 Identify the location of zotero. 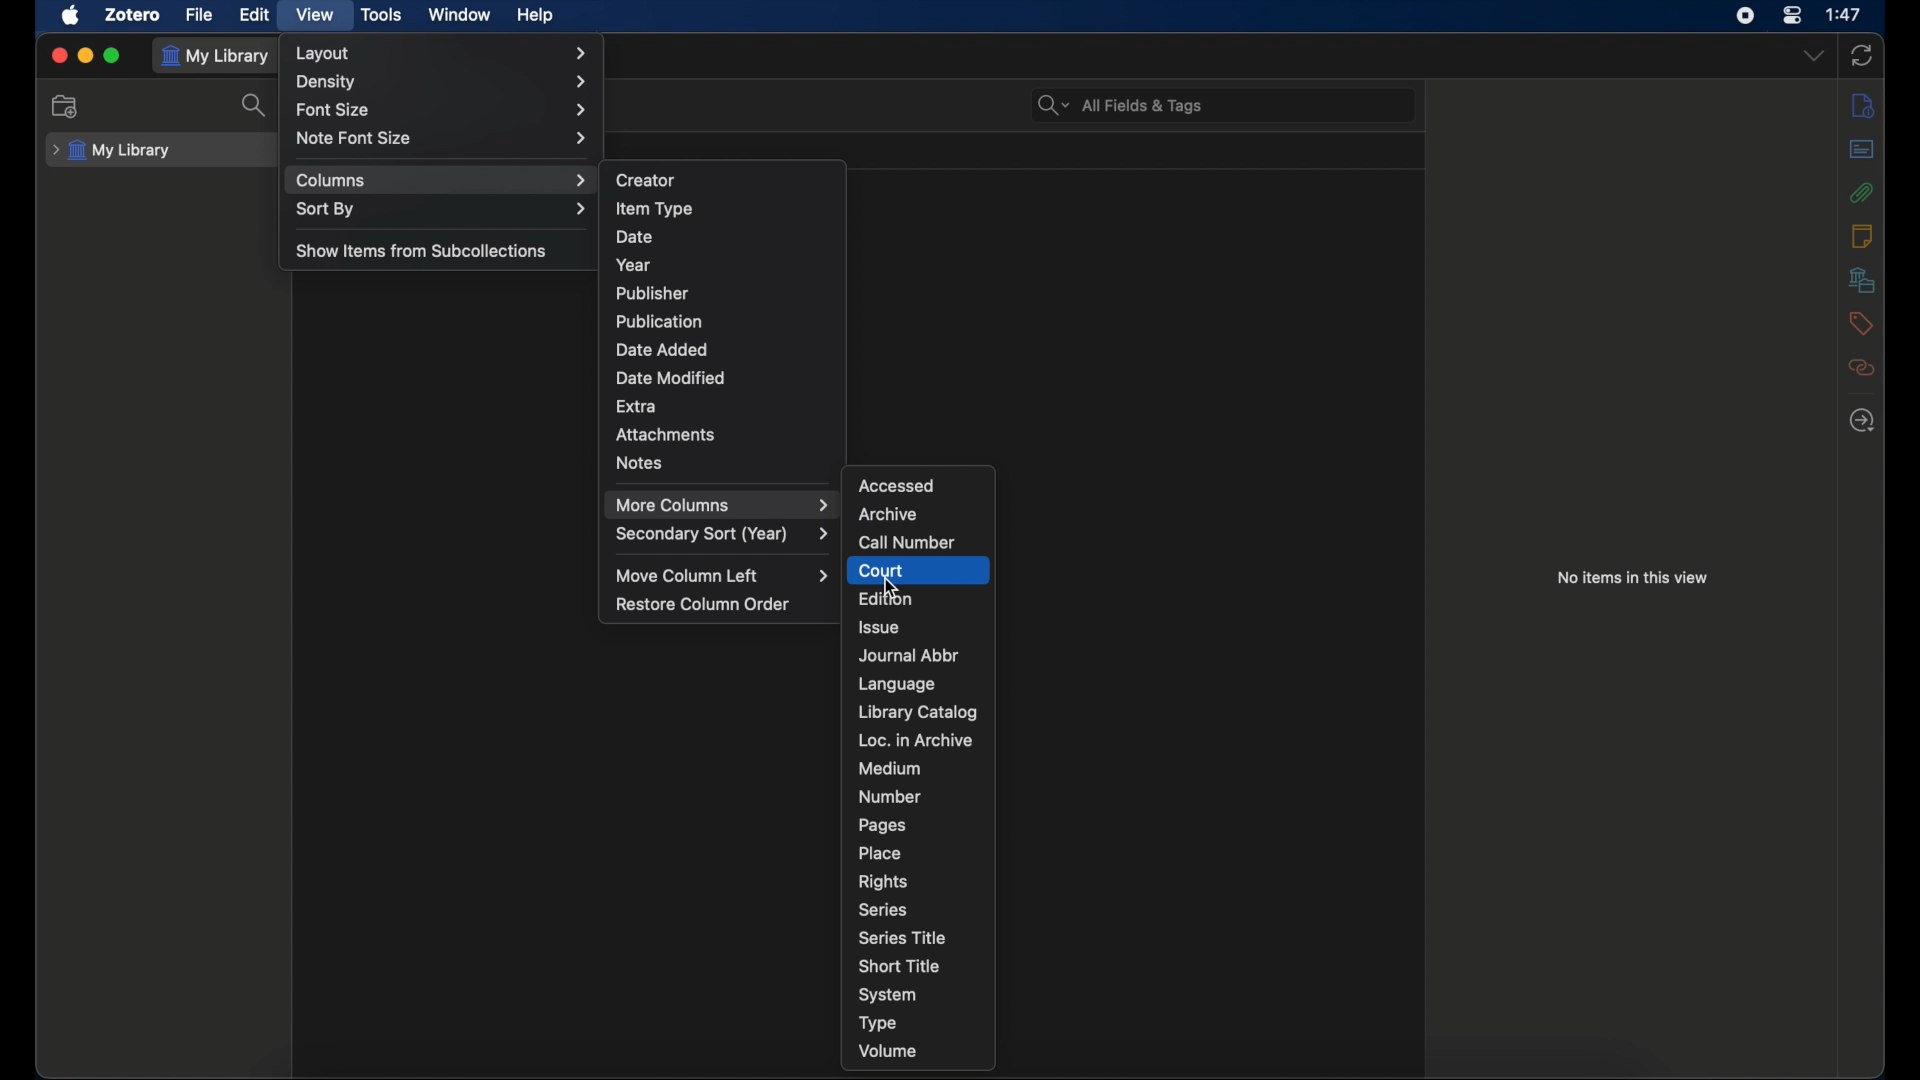
(131, 14).